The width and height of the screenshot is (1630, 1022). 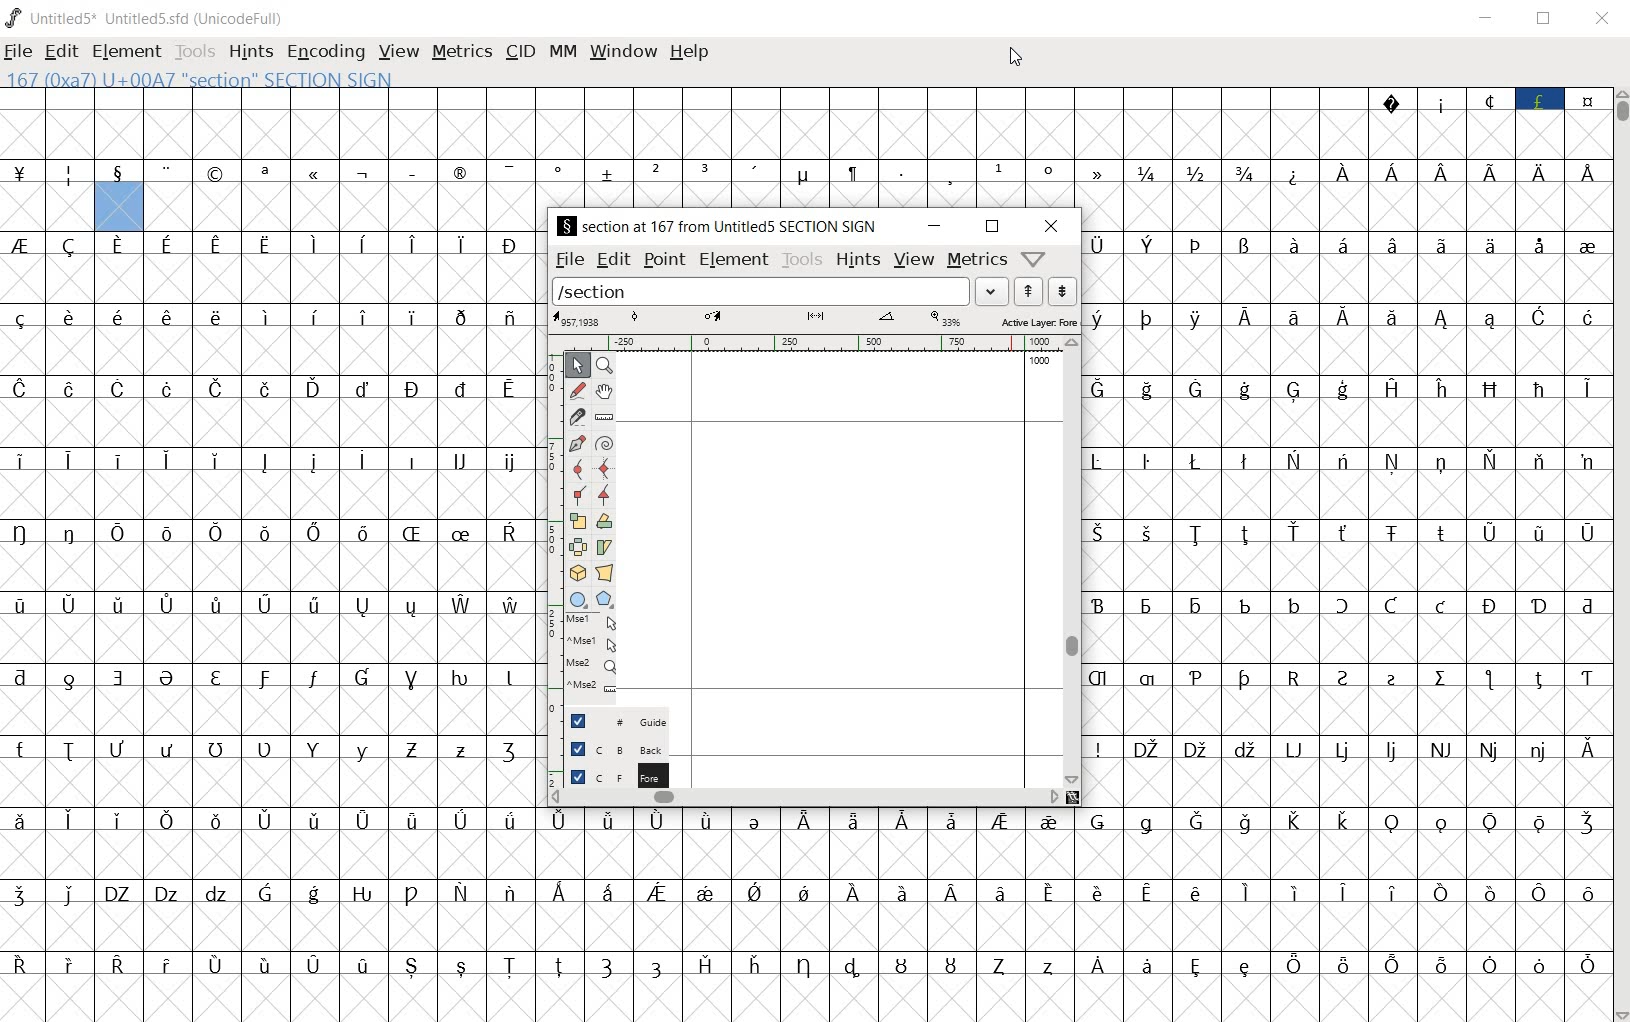 I want to click on special letters, so click(x=1347, y=389).